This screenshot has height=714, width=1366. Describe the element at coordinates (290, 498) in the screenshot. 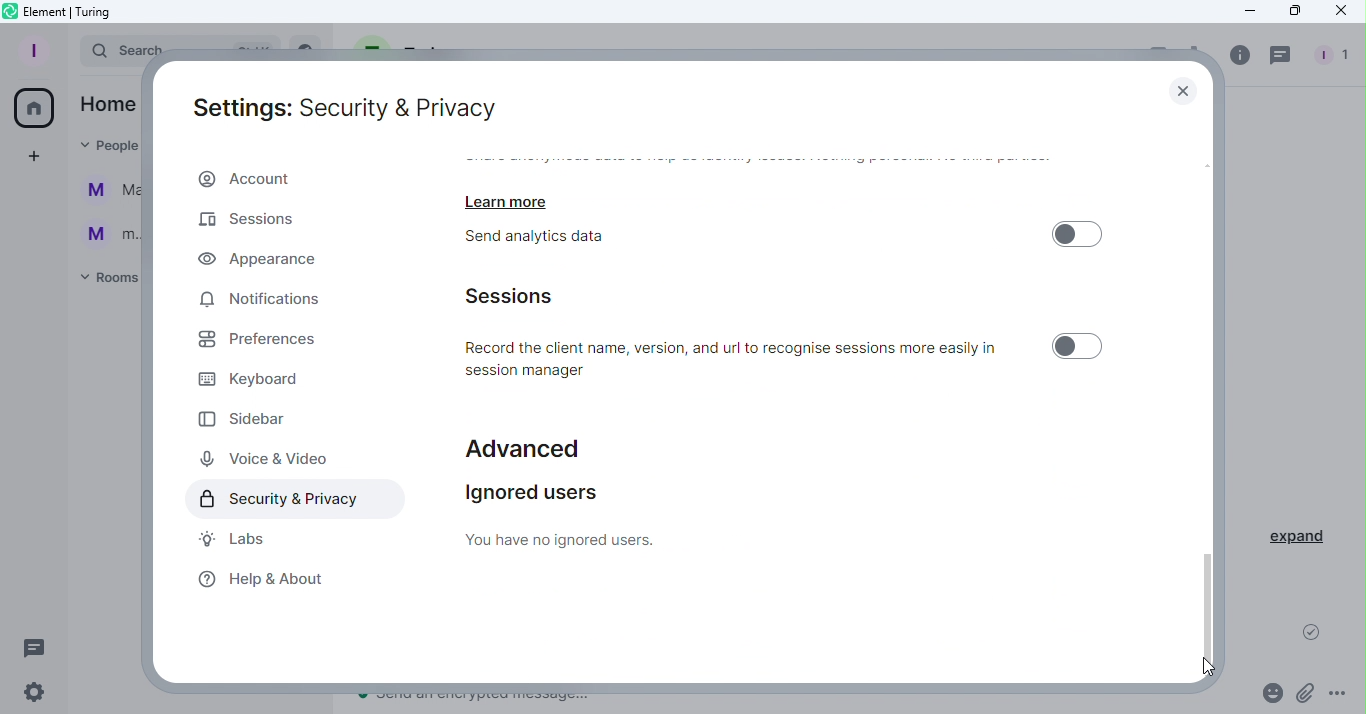

I see `Security and privacy` at that location.